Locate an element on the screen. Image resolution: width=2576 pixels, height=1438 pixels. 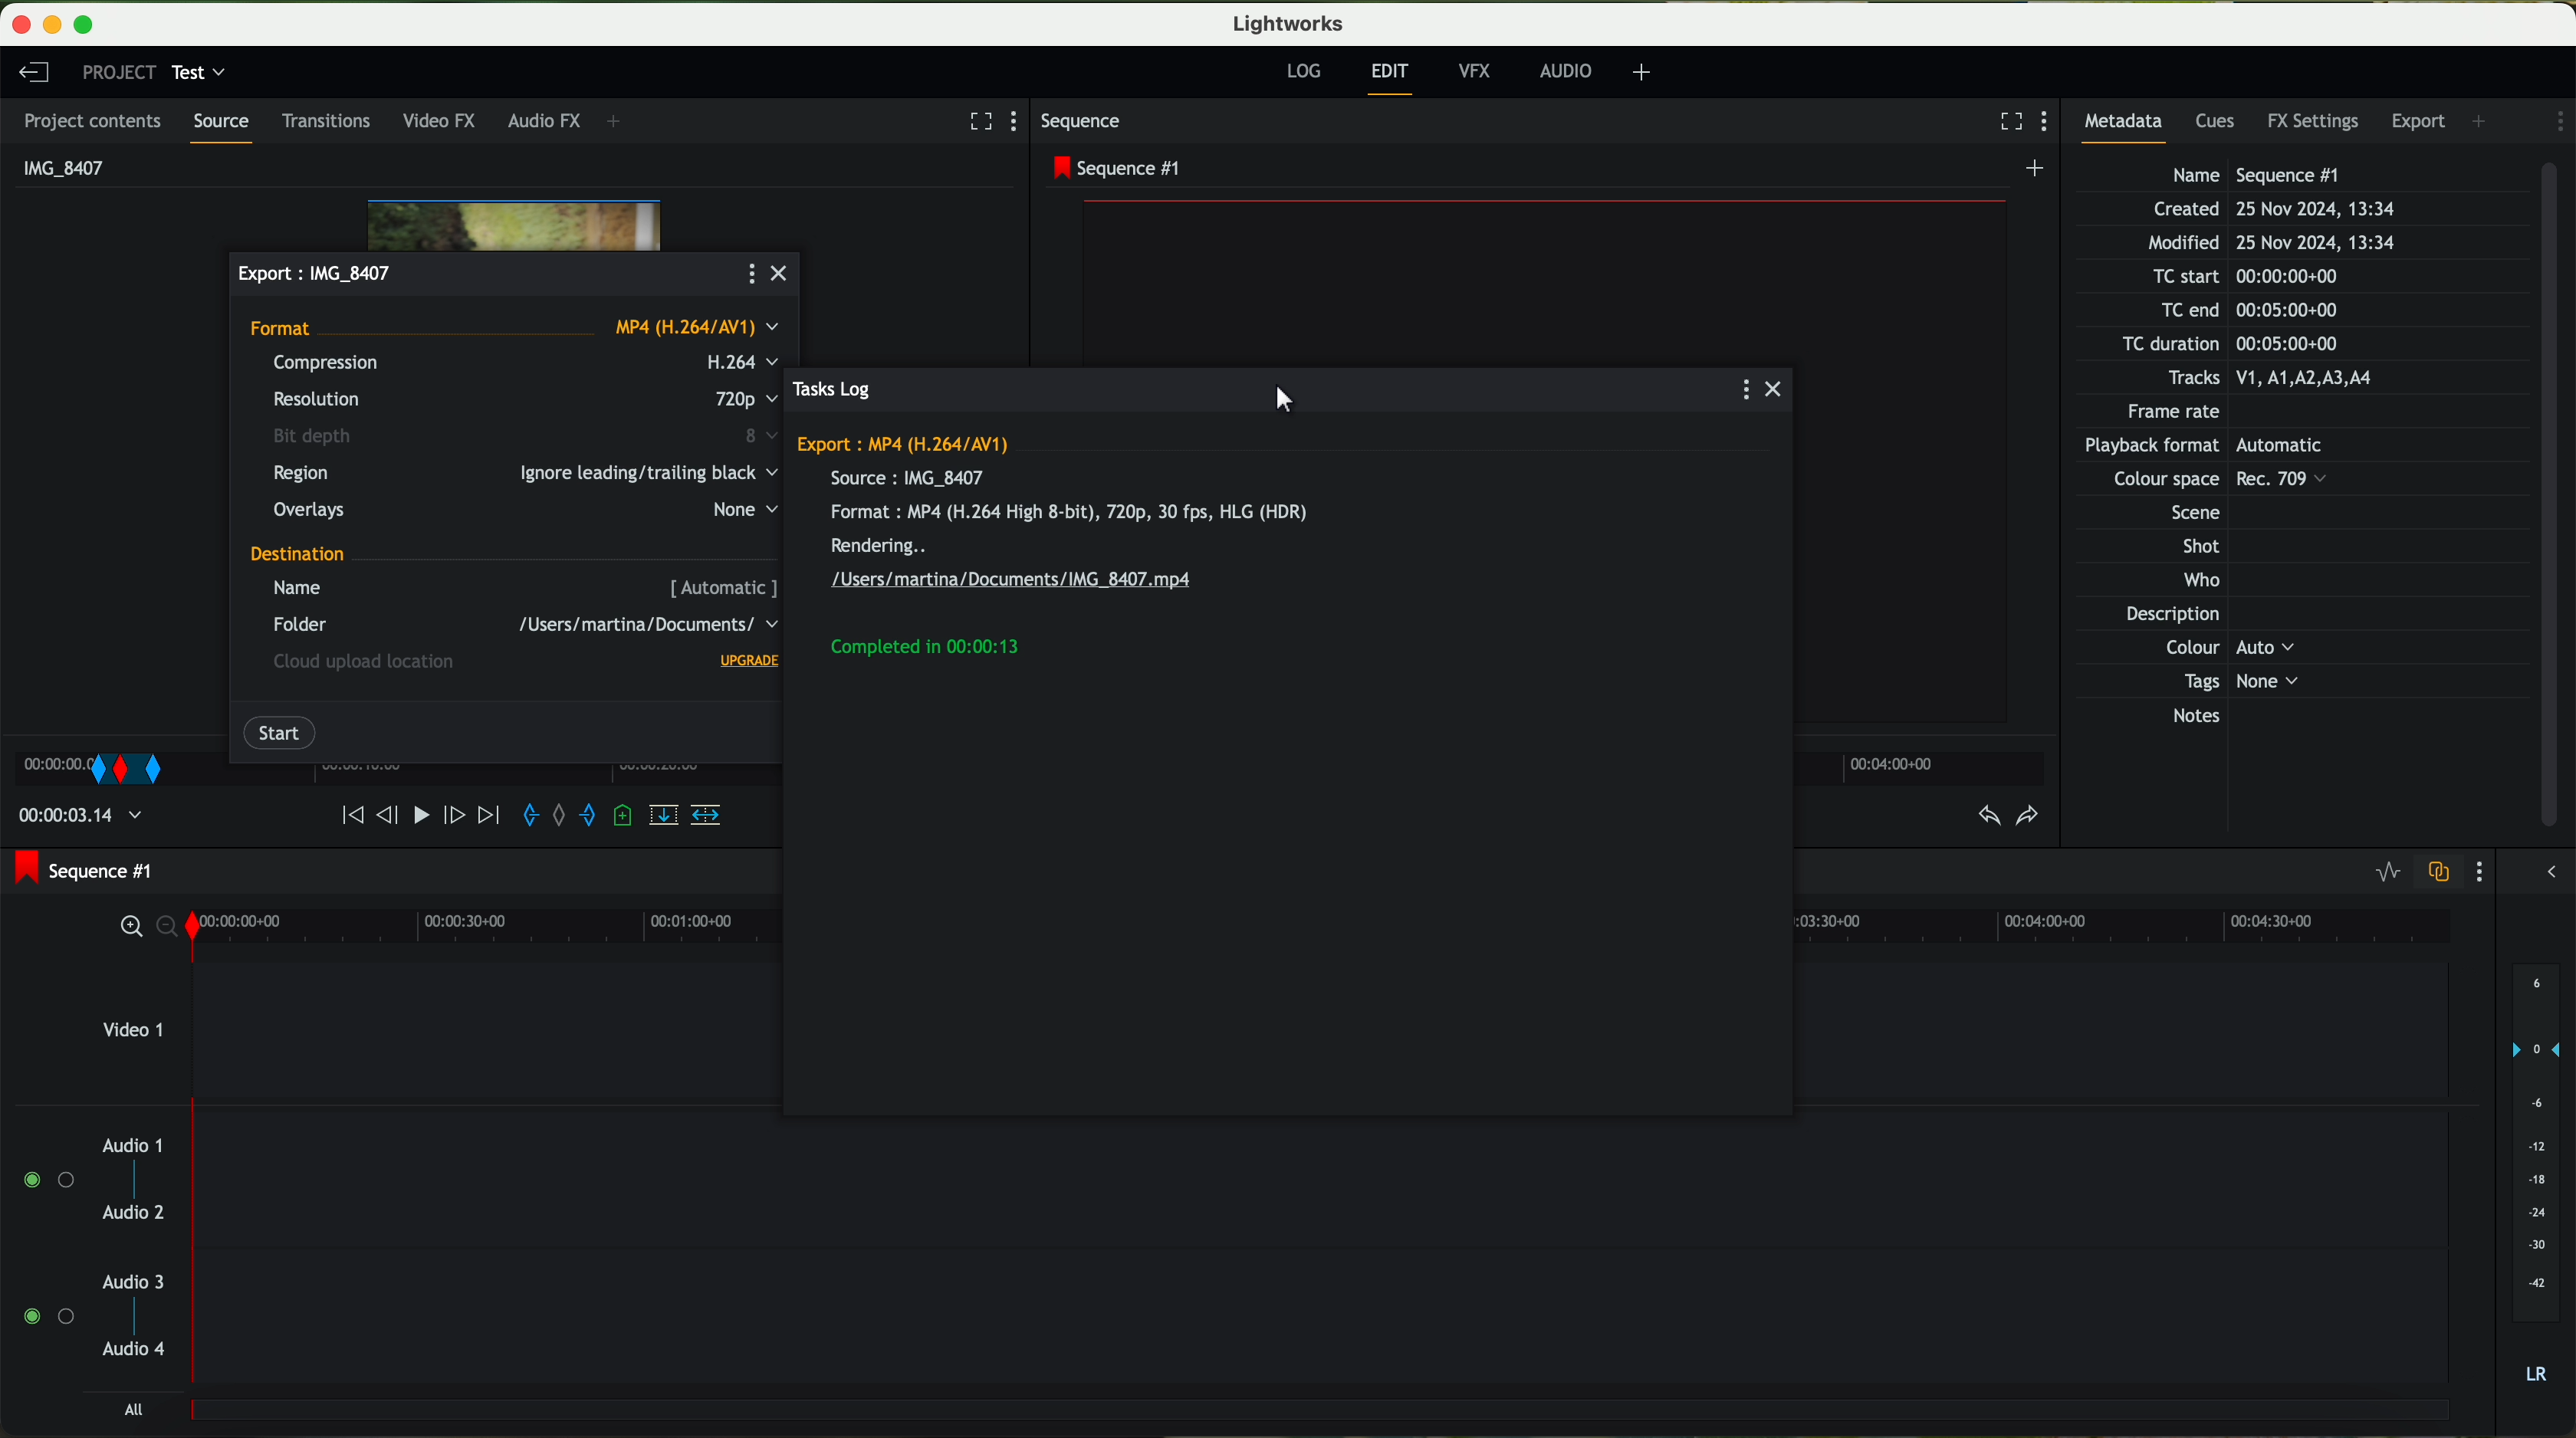
close popup is located at coordinates (784, 275).